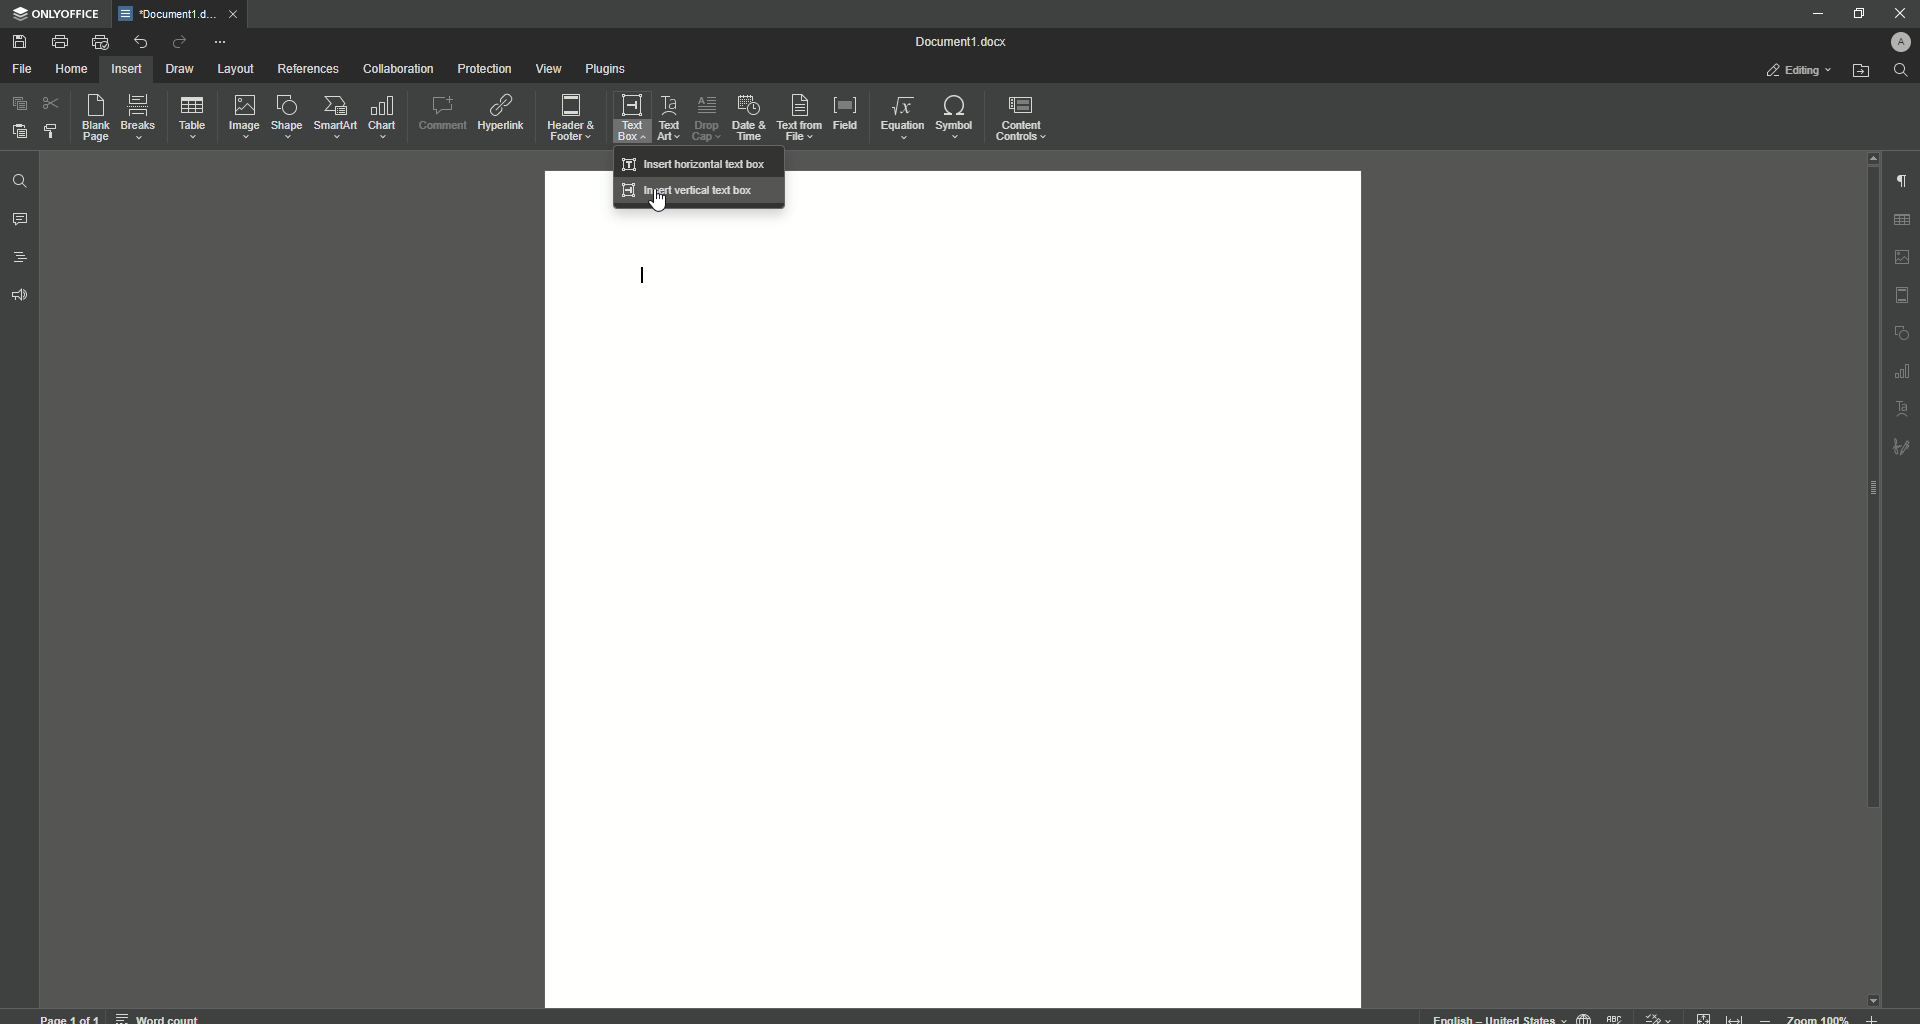 This screenshot has width=1920, height=1024. Describe the element at coordinates (1738, 1016) in the screenshot. I see `fit to width` at that location.